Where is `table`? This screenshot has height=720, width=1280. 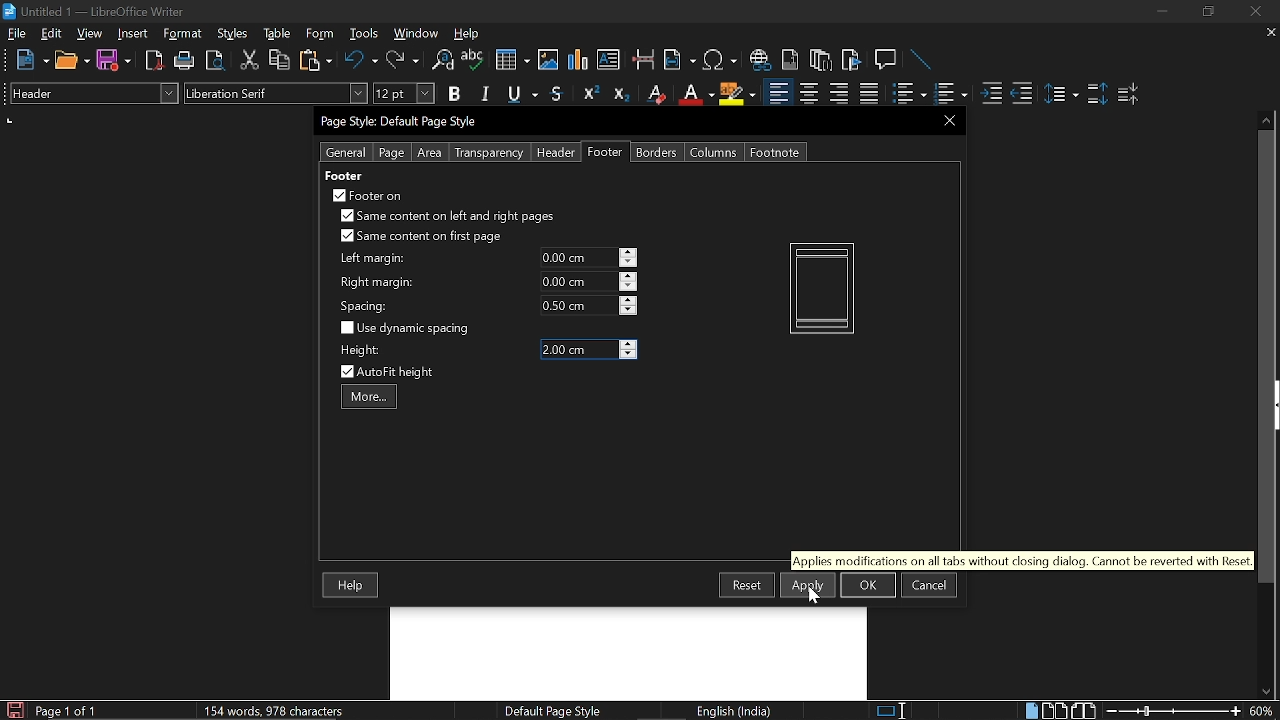
table is located at coordinates (278, 34).